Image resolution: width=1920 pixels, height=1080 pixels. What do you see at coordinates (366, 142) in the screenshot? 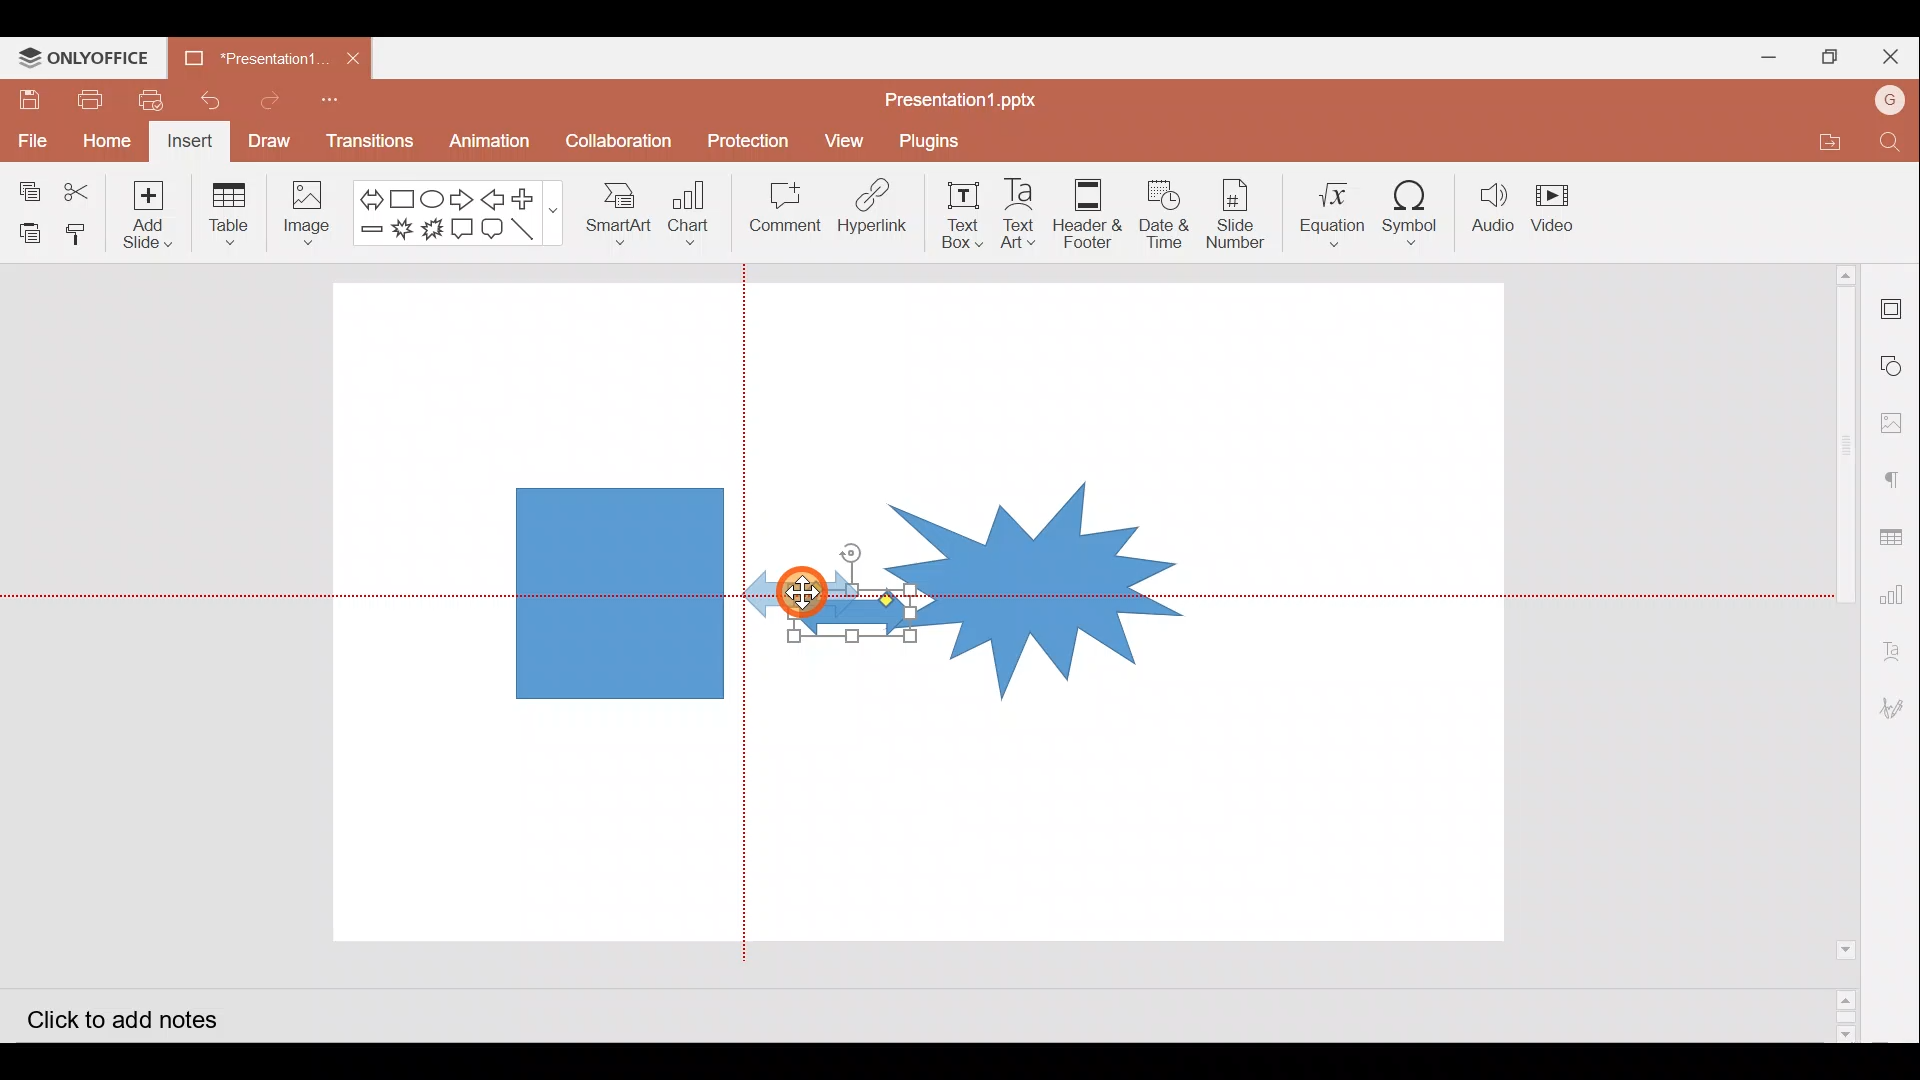
I see `Transitions` at bounding box center [366, 142].